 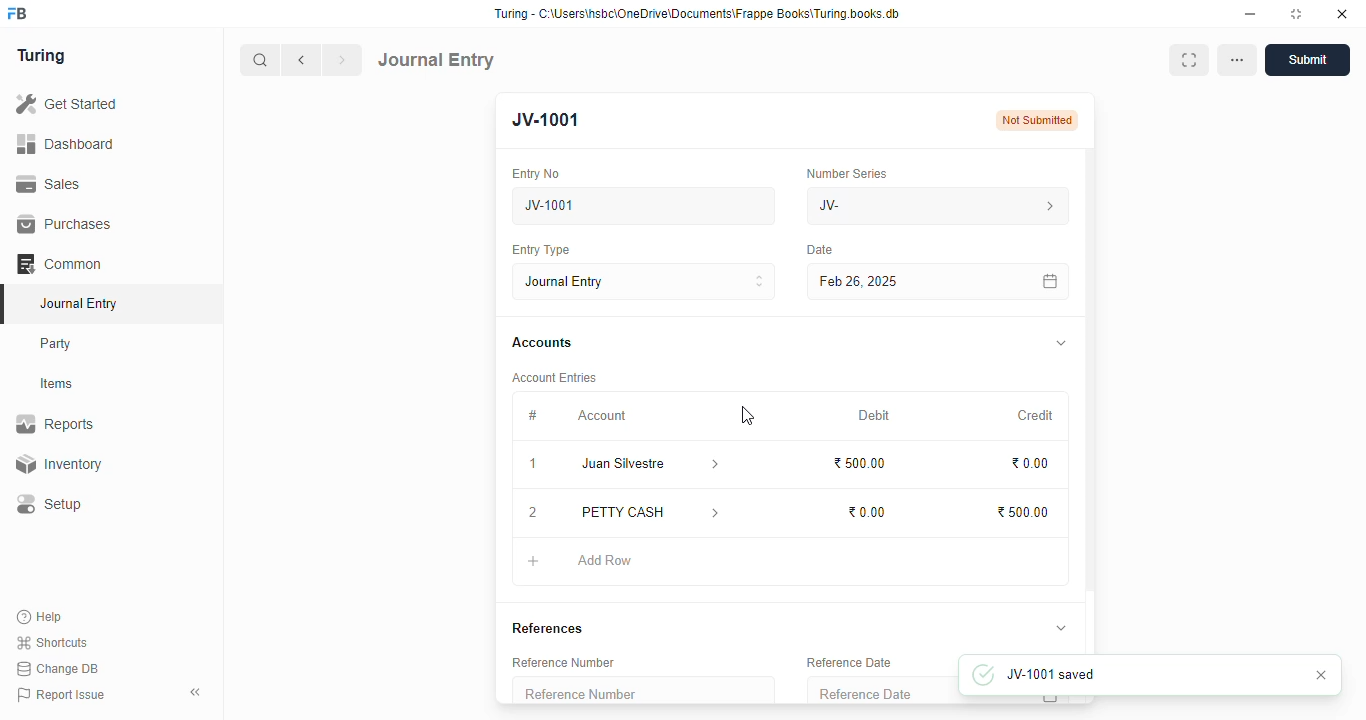 What do you see at coordinates (749, 416) in the screenshot?
I see `cursor` at bounding box center [749, 416].